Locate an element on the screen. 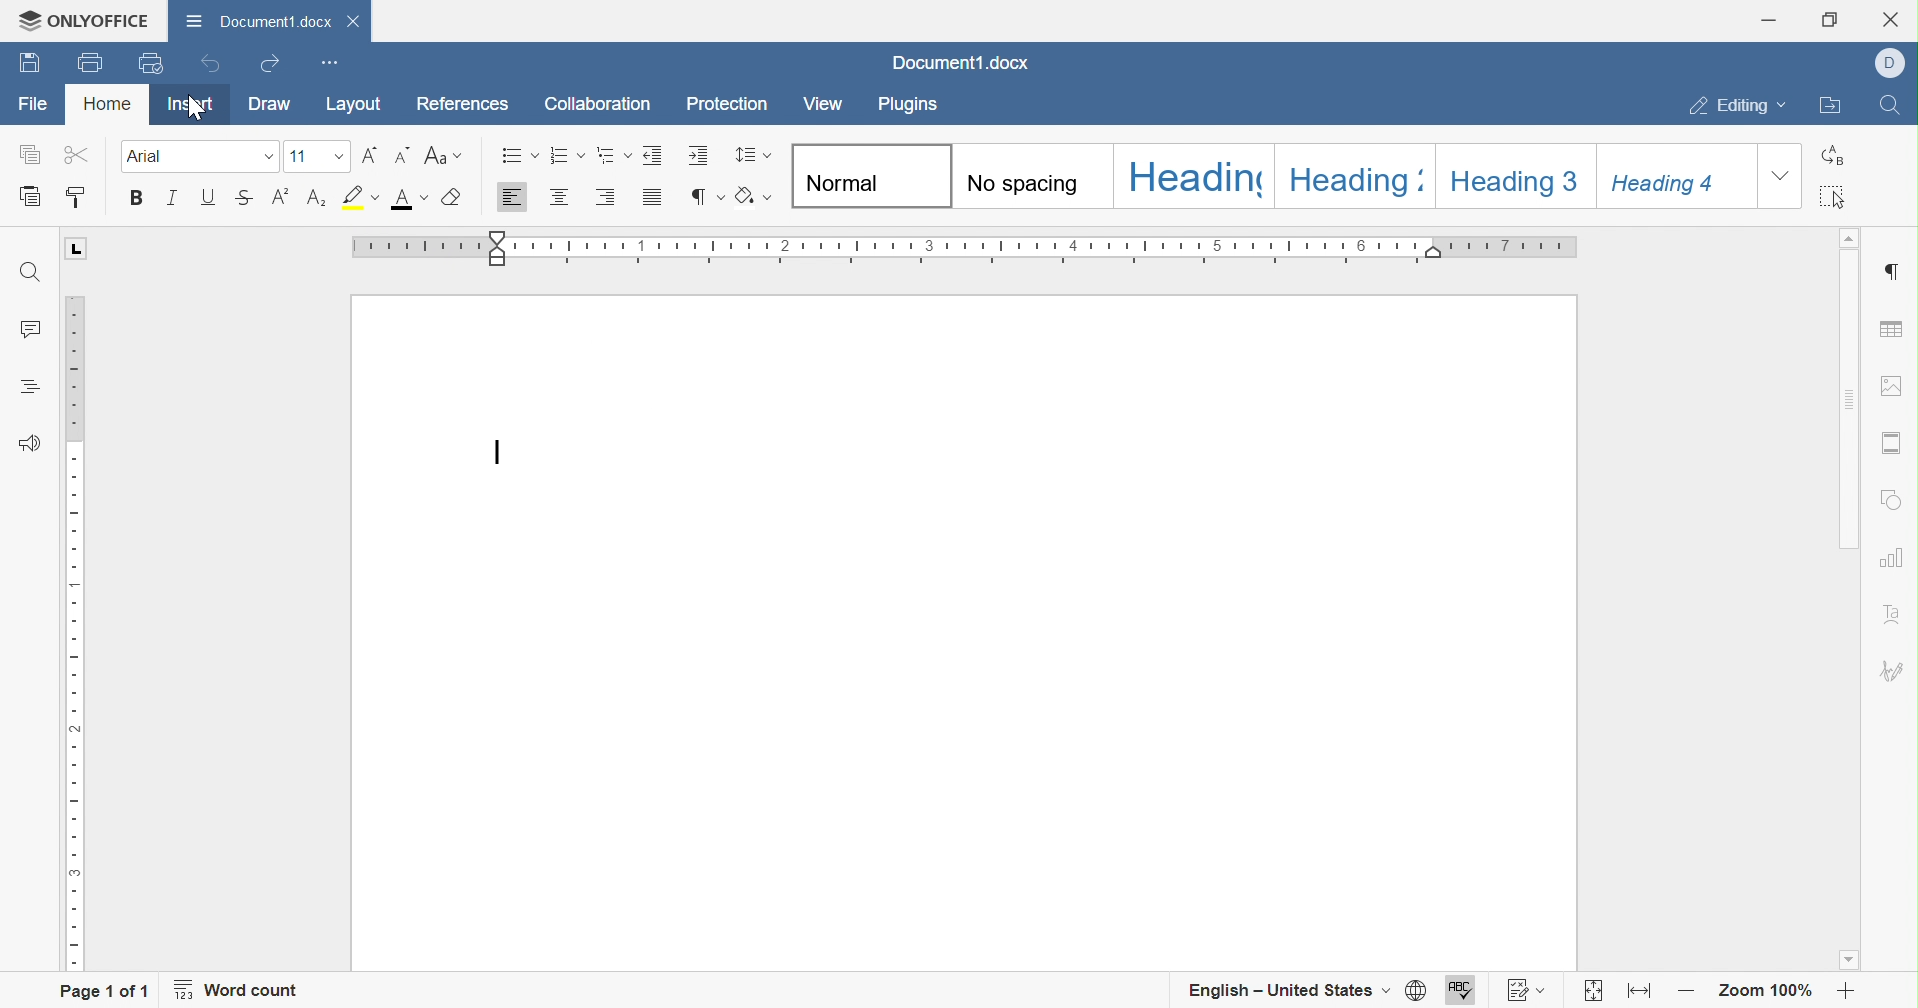  View is located at coordinates (822, 102).